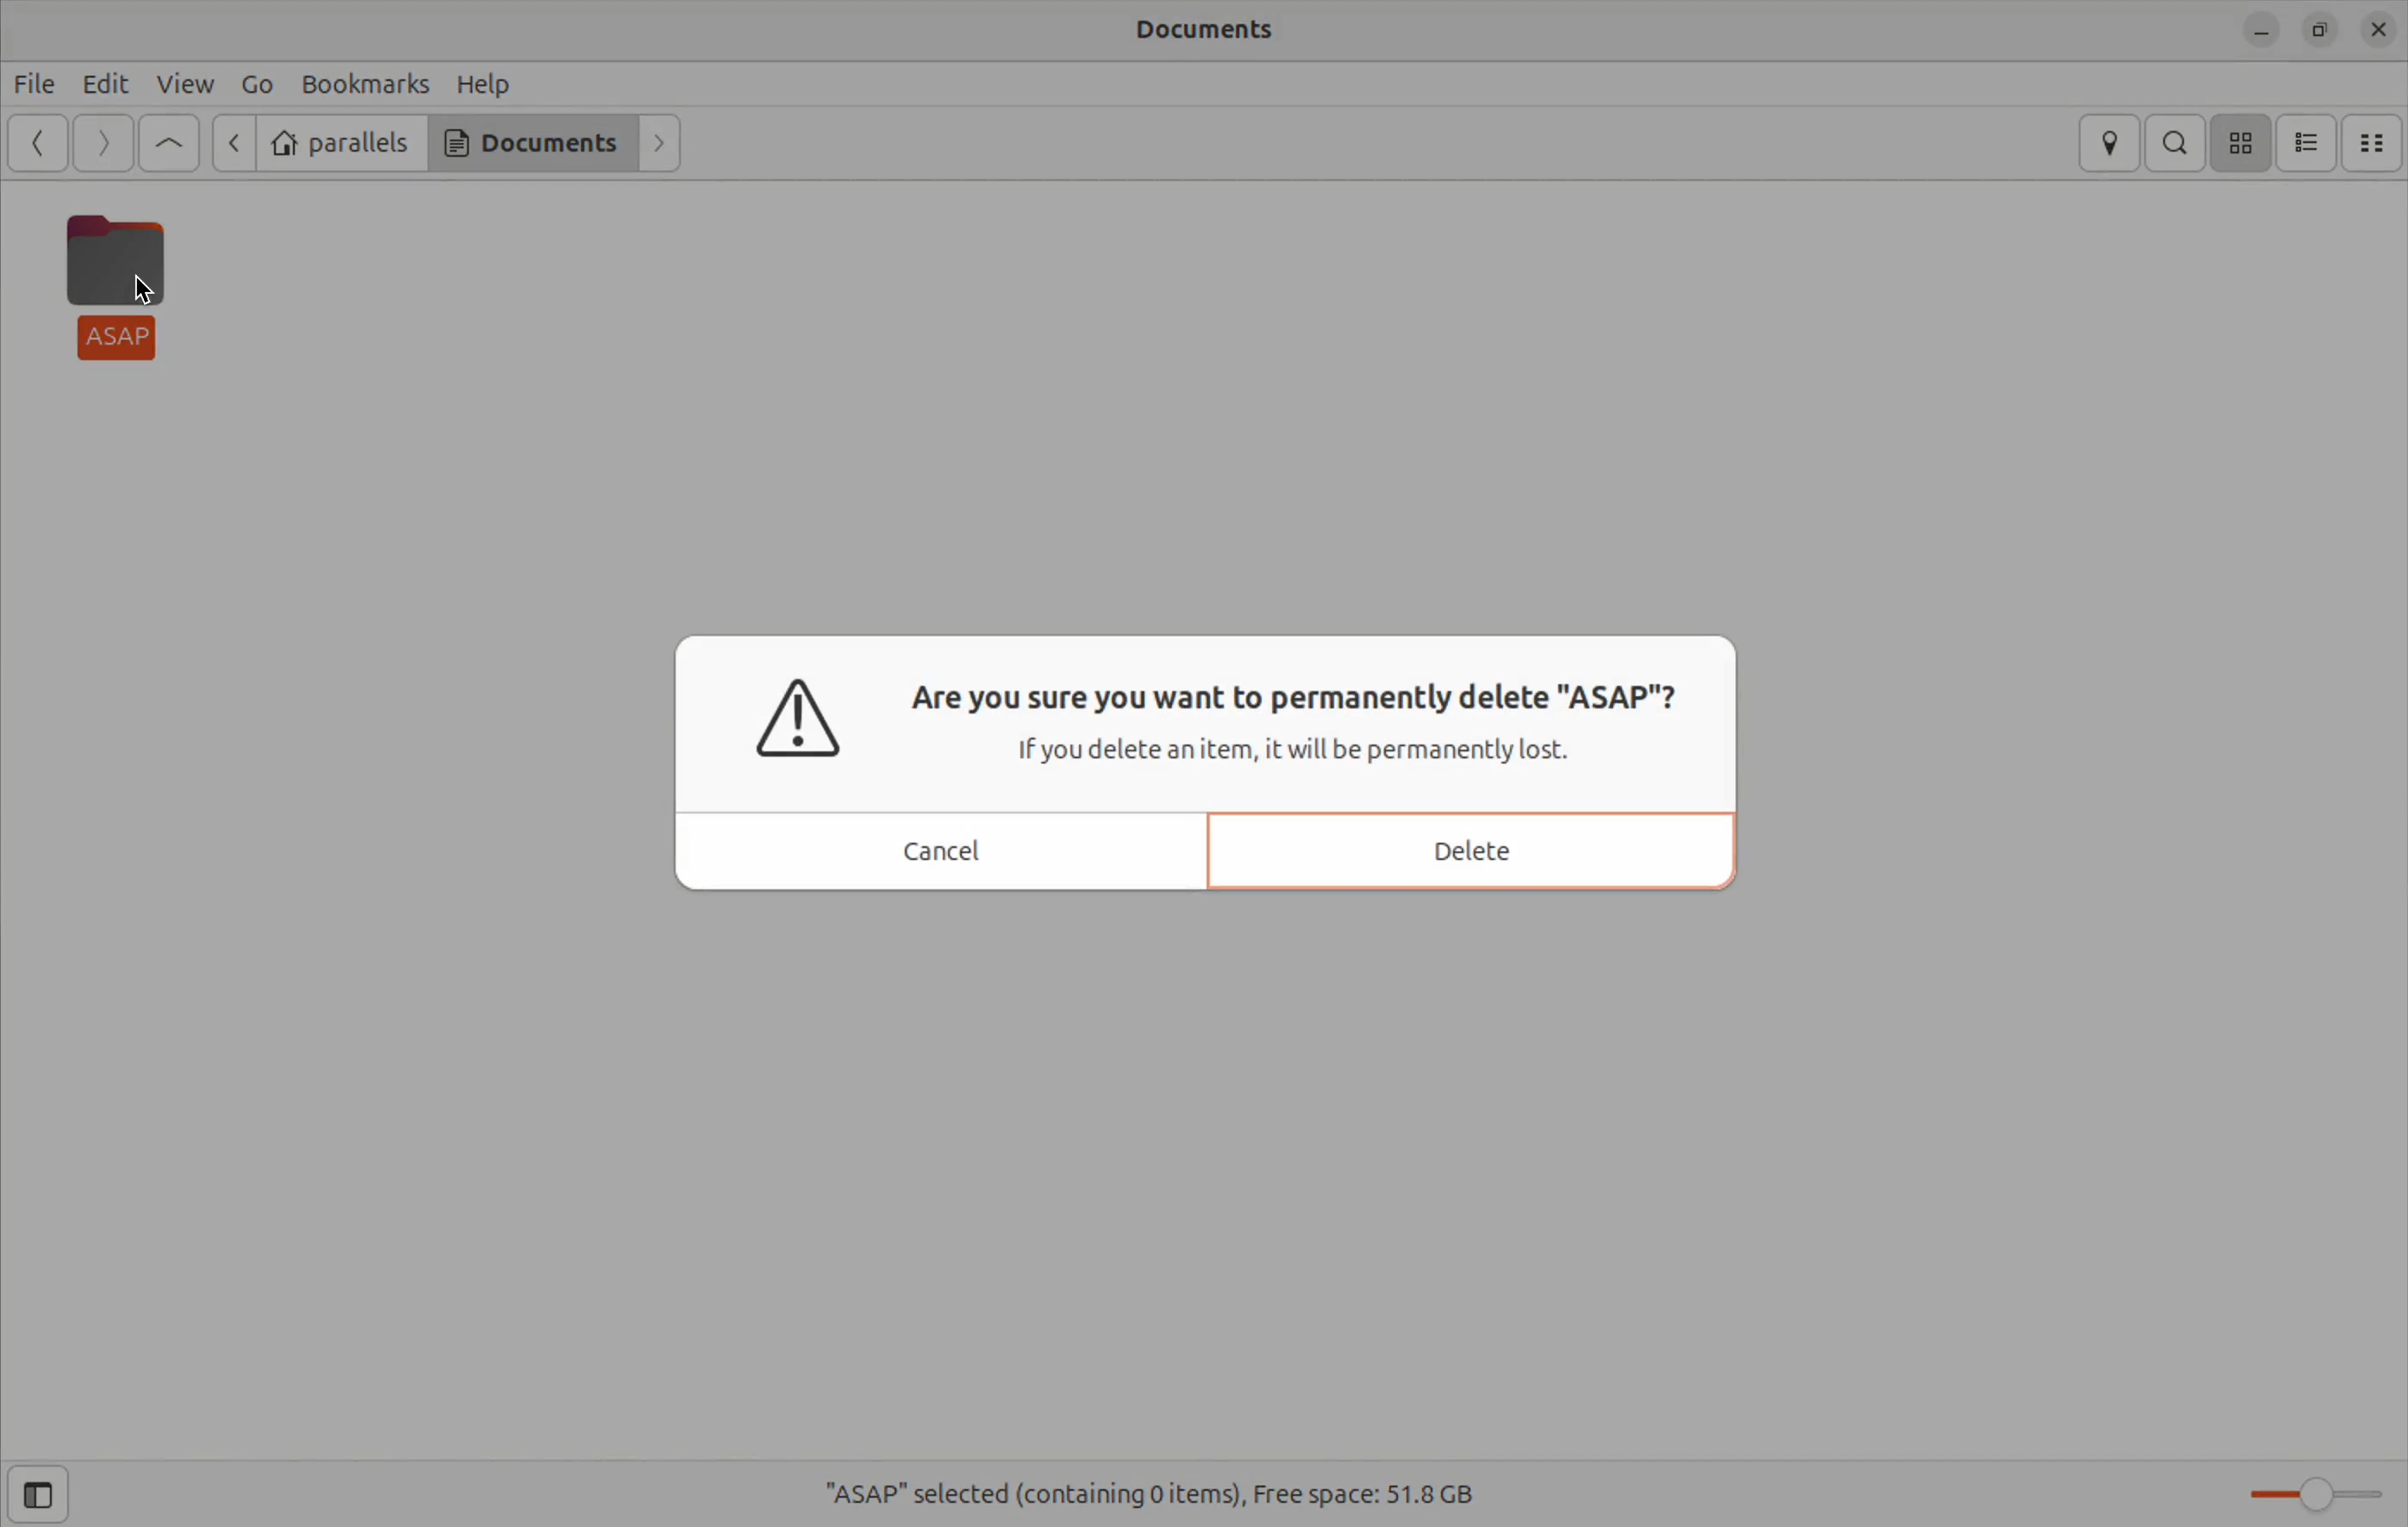 This screenshot has height=1527, width=2408. Describe the element at coordinates (806, 725) in the screenshot. I see `warning sign` at that location.